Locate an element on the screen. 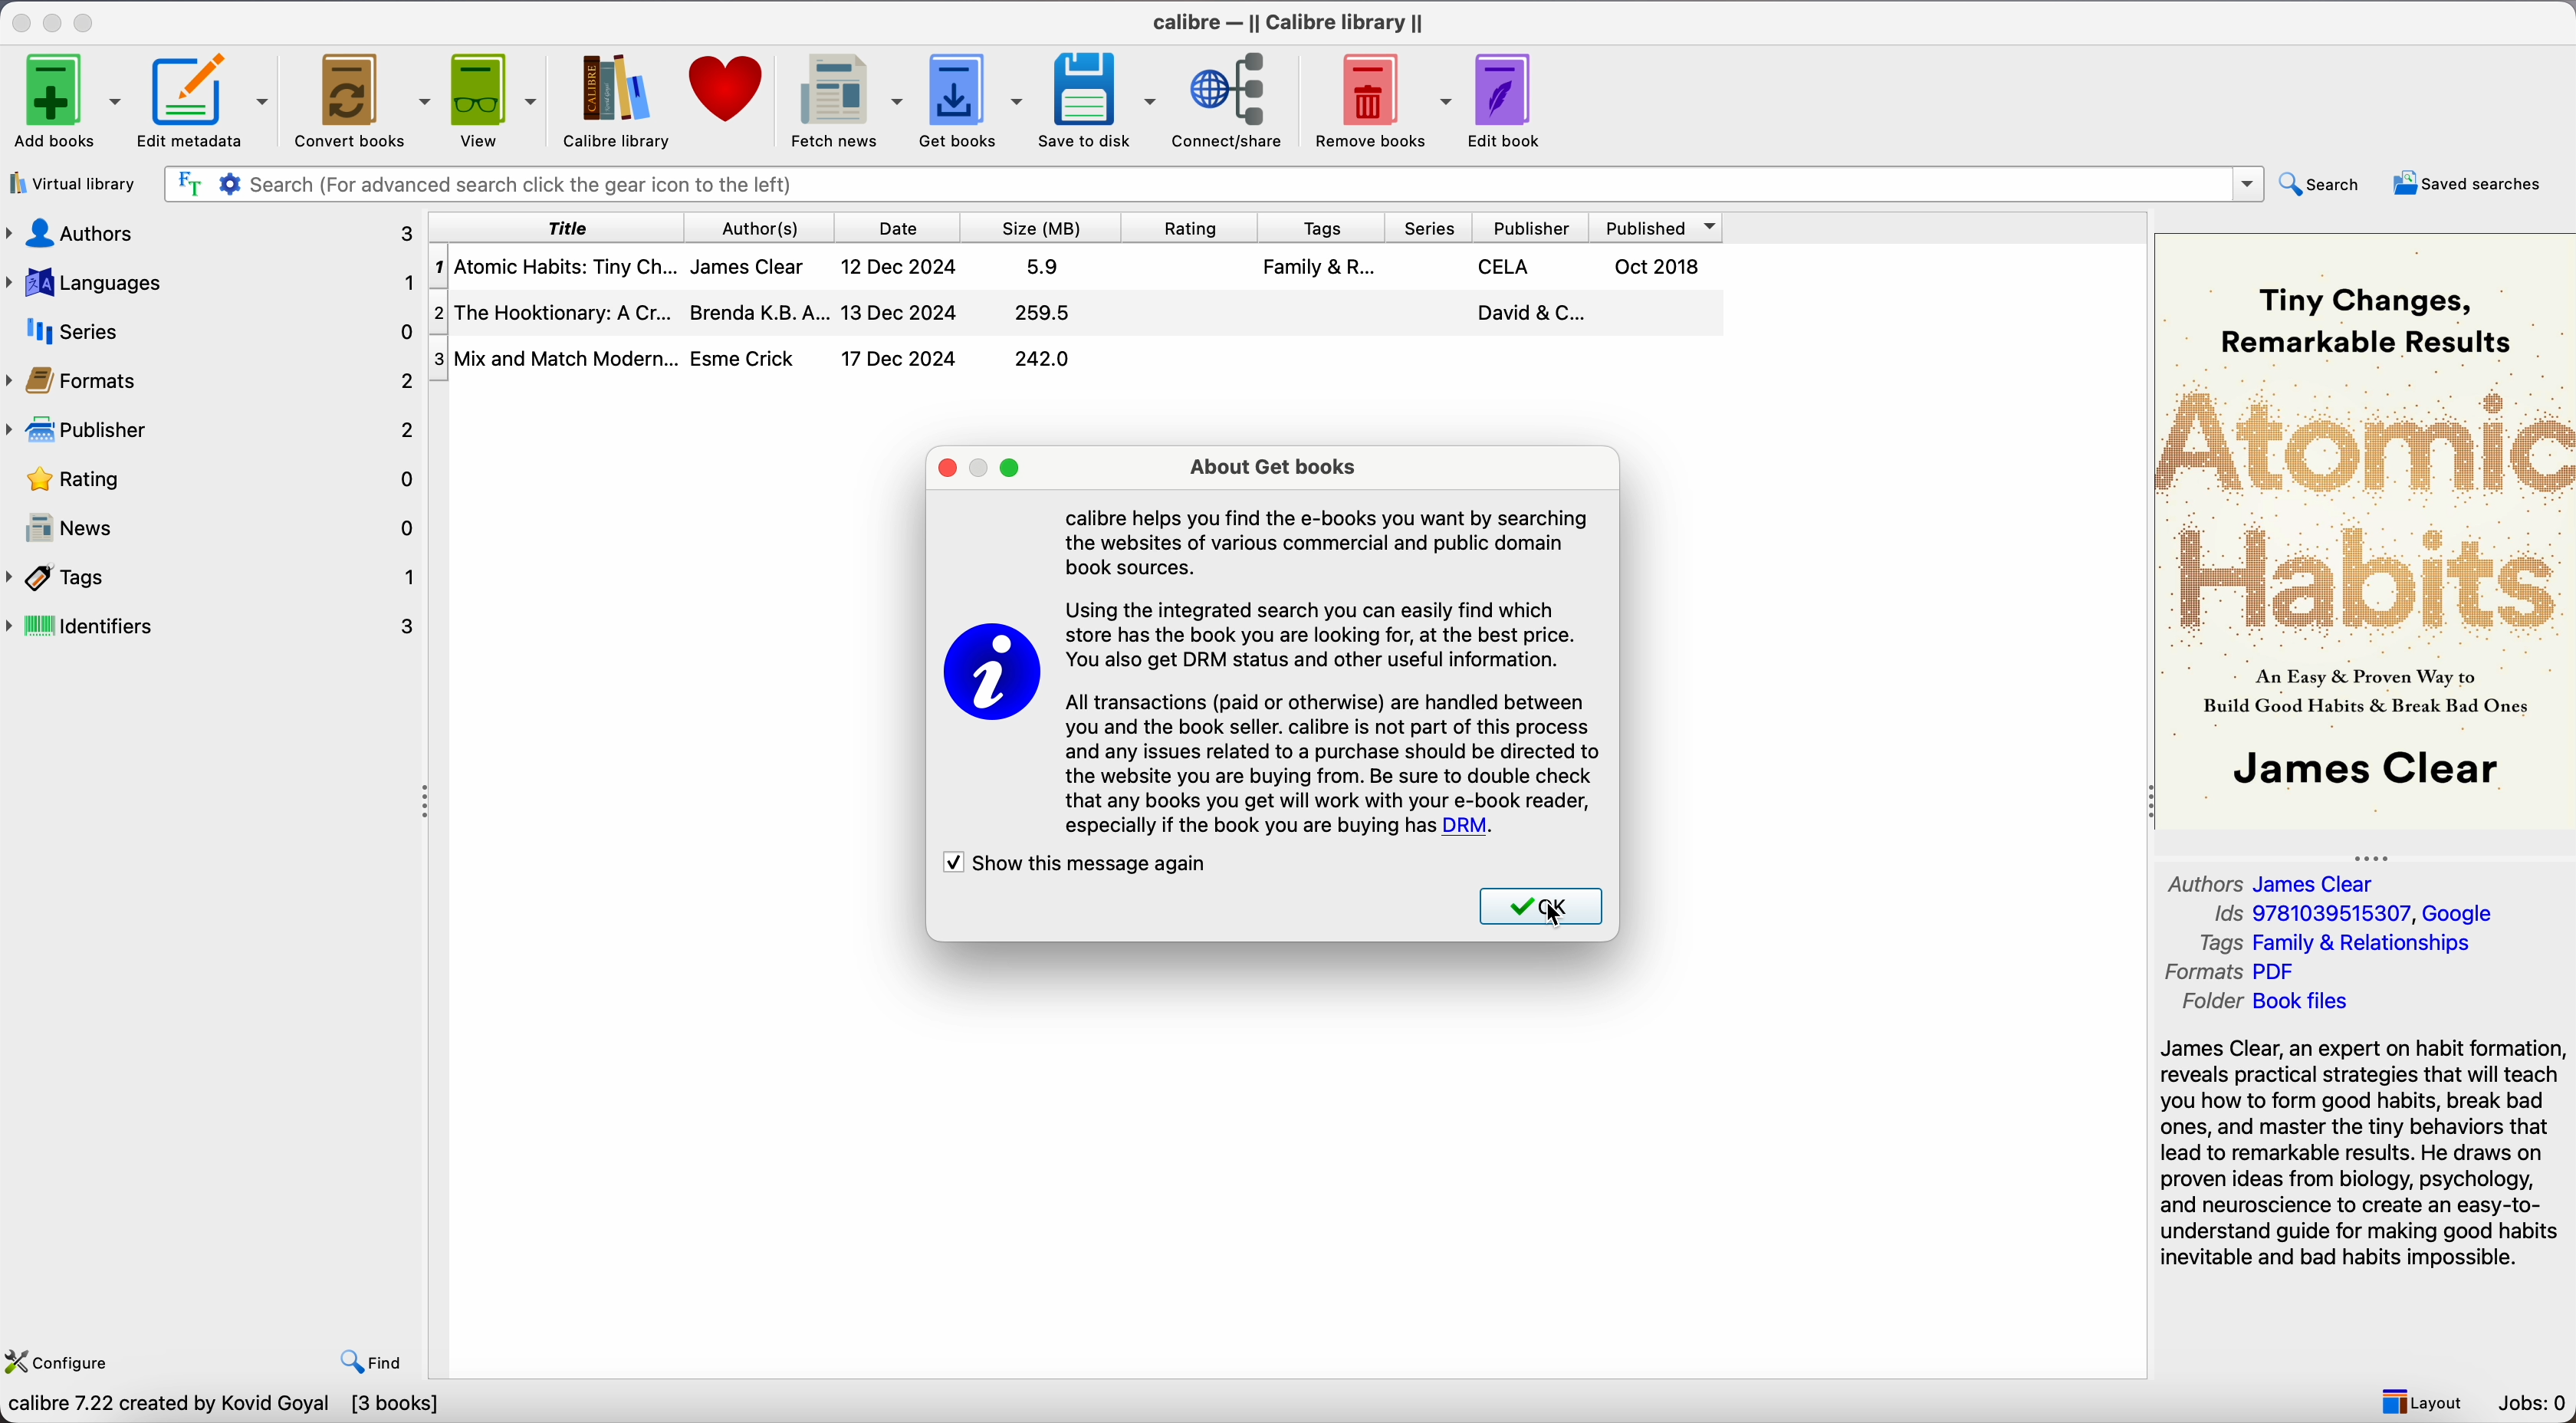 The width and height of the screenshot is (2576, 1423). The Hooktionary: A Cr... is located at coordinates (560, 312).